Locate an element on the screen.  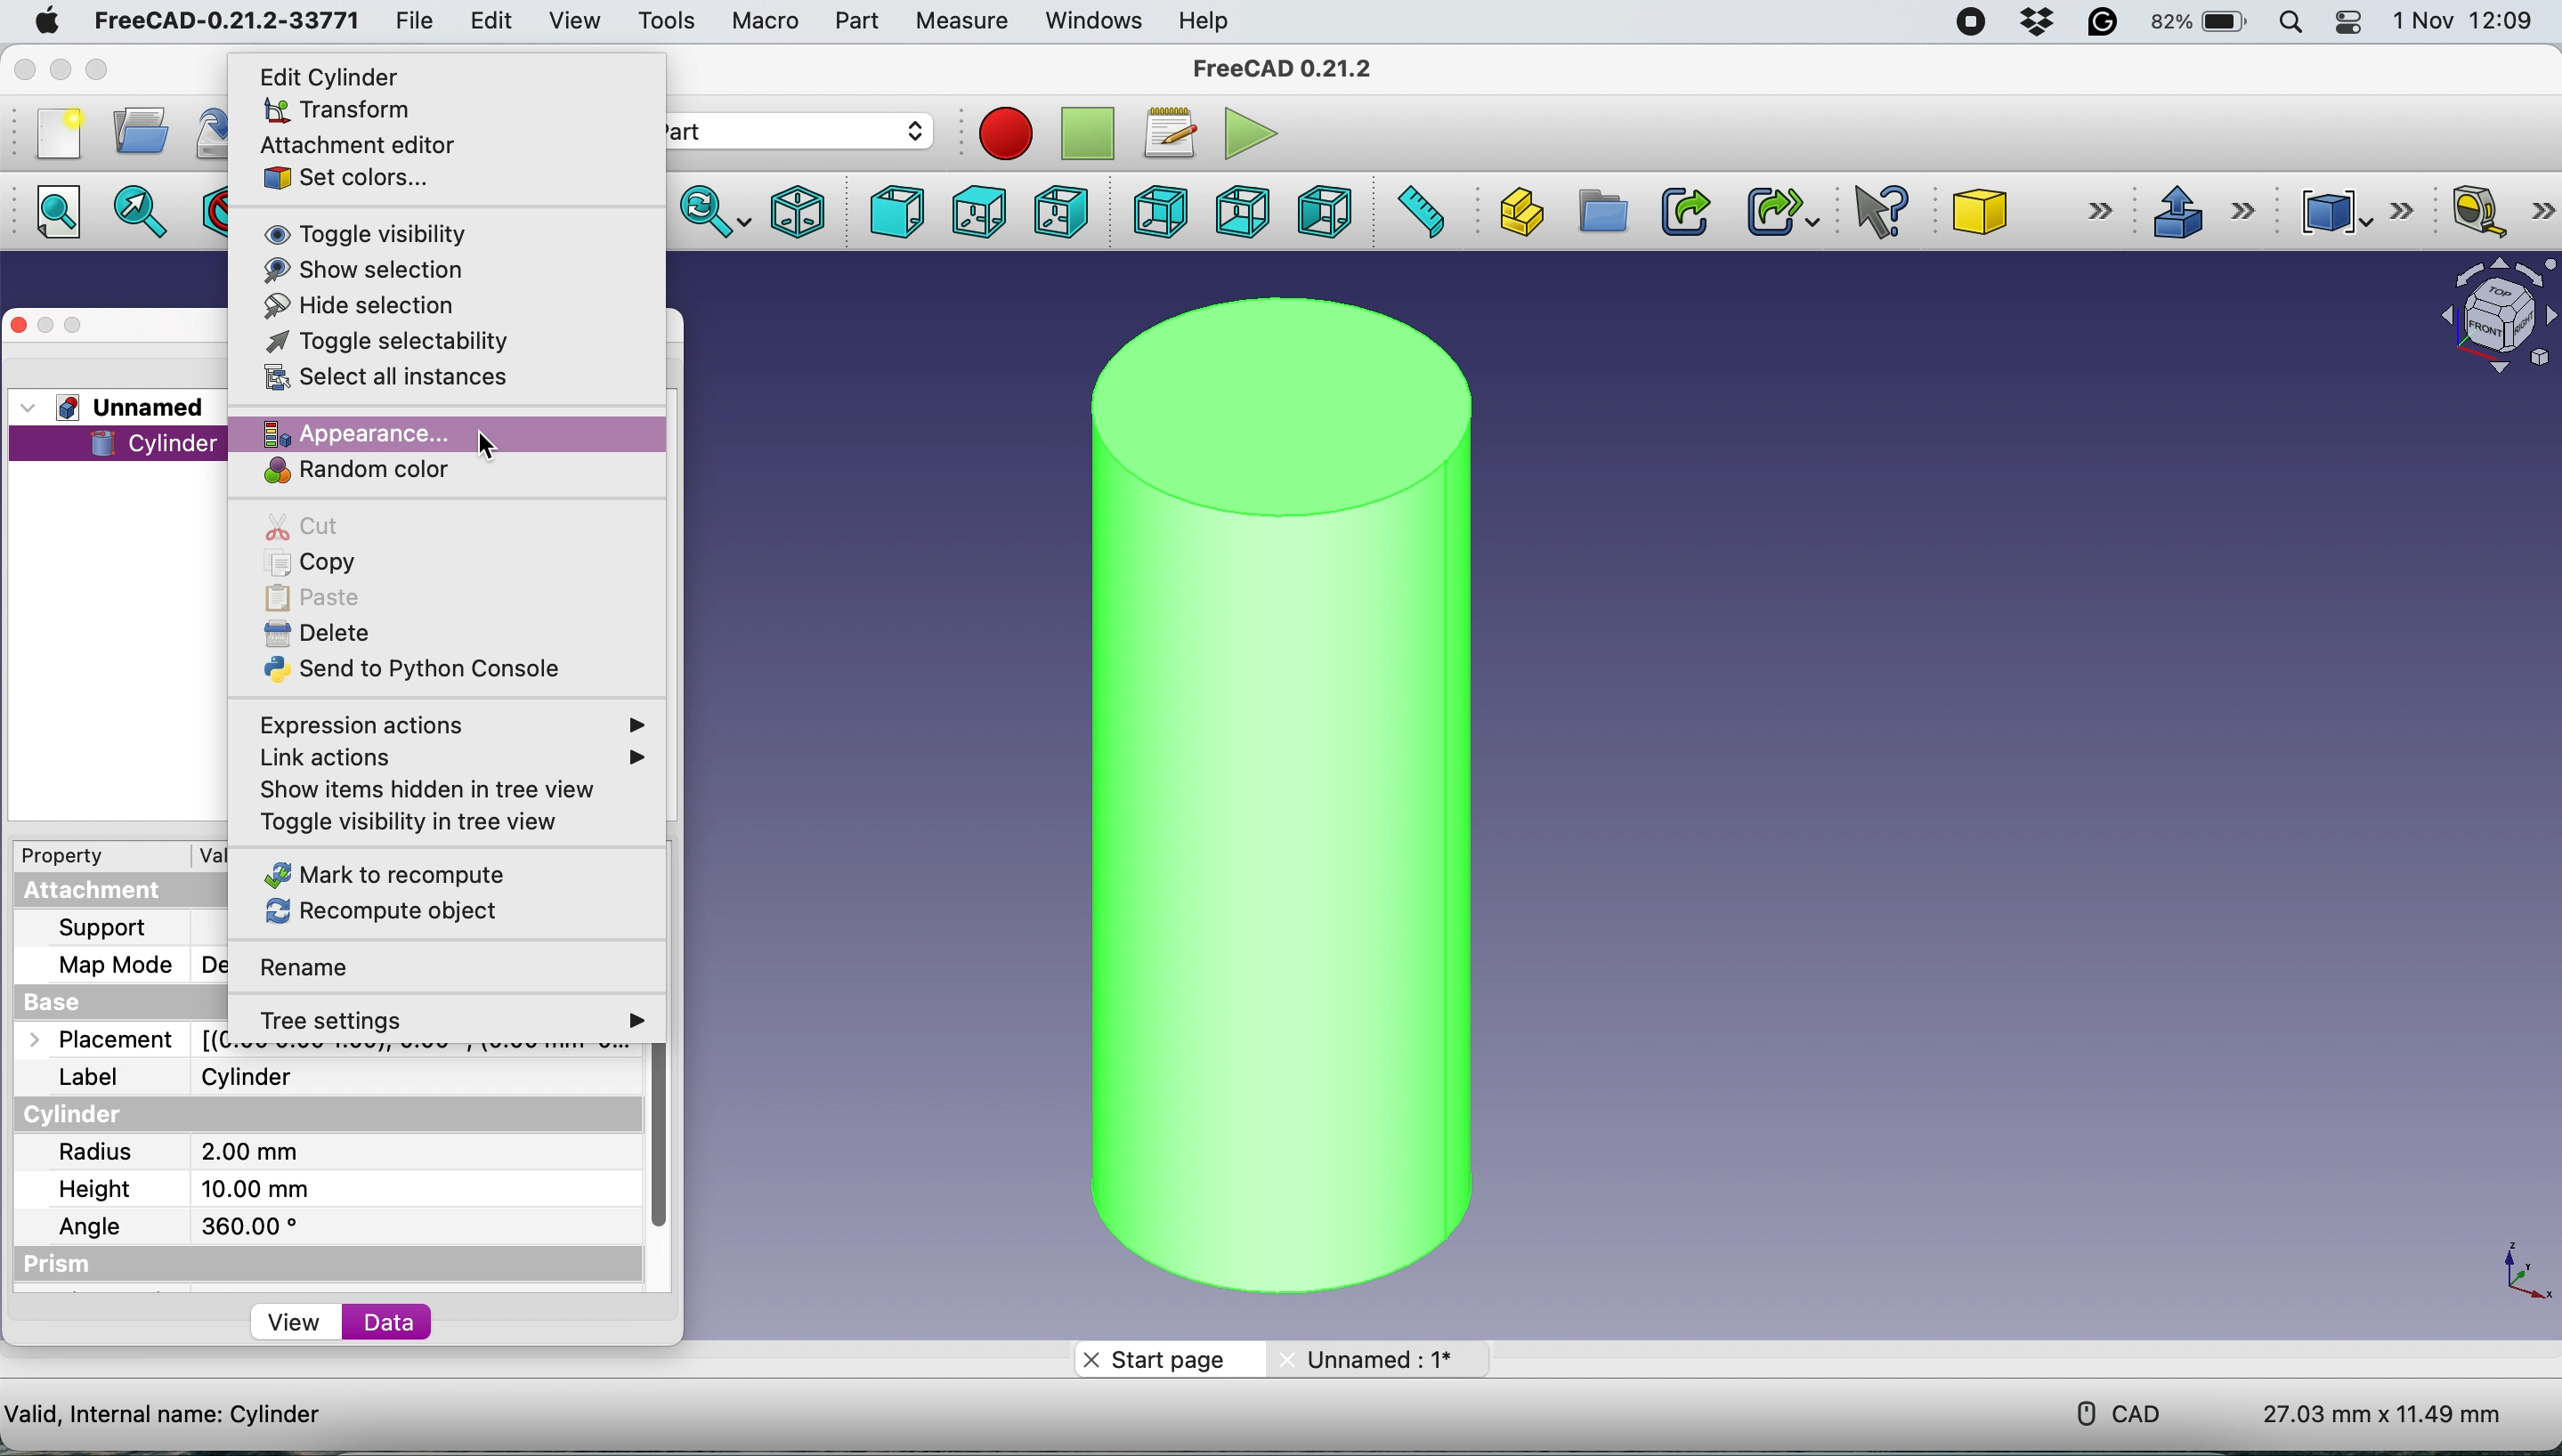
fit selection is located at coordinates (141, 214).